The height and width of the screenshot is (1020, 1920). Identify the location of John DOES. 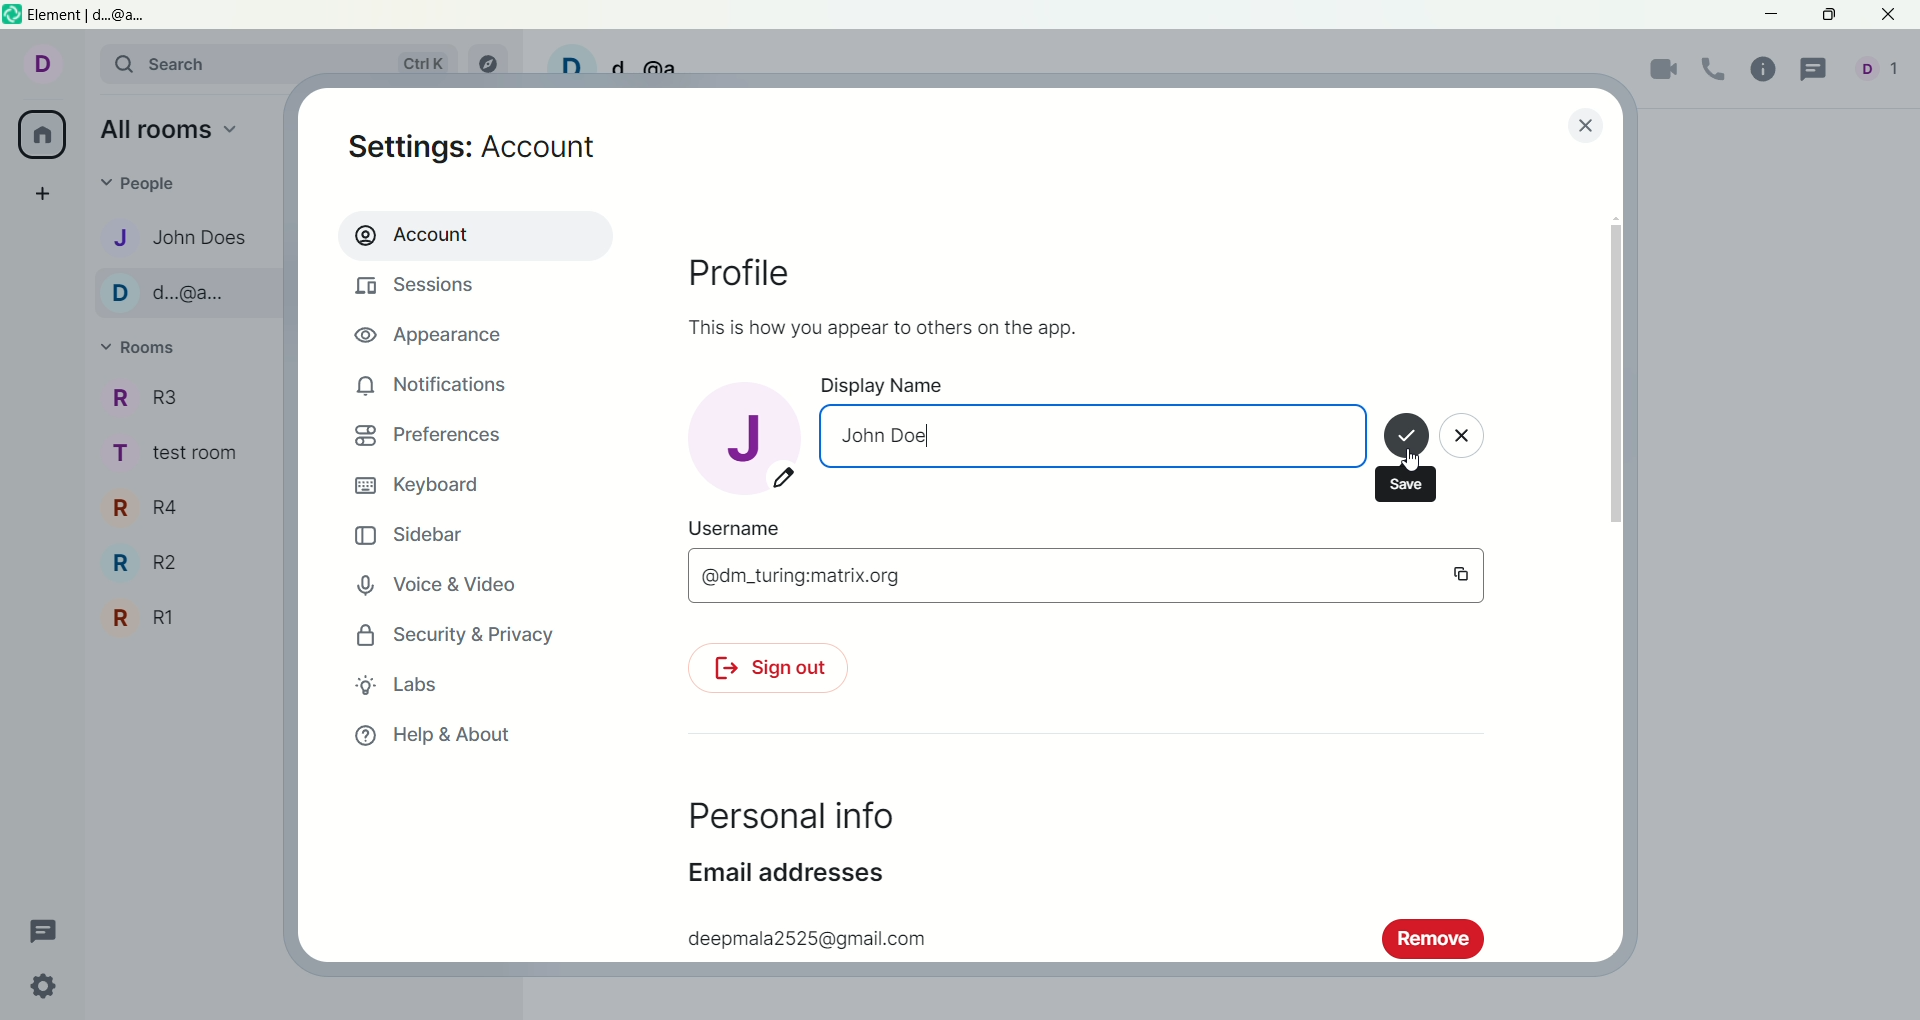
(173, 236).